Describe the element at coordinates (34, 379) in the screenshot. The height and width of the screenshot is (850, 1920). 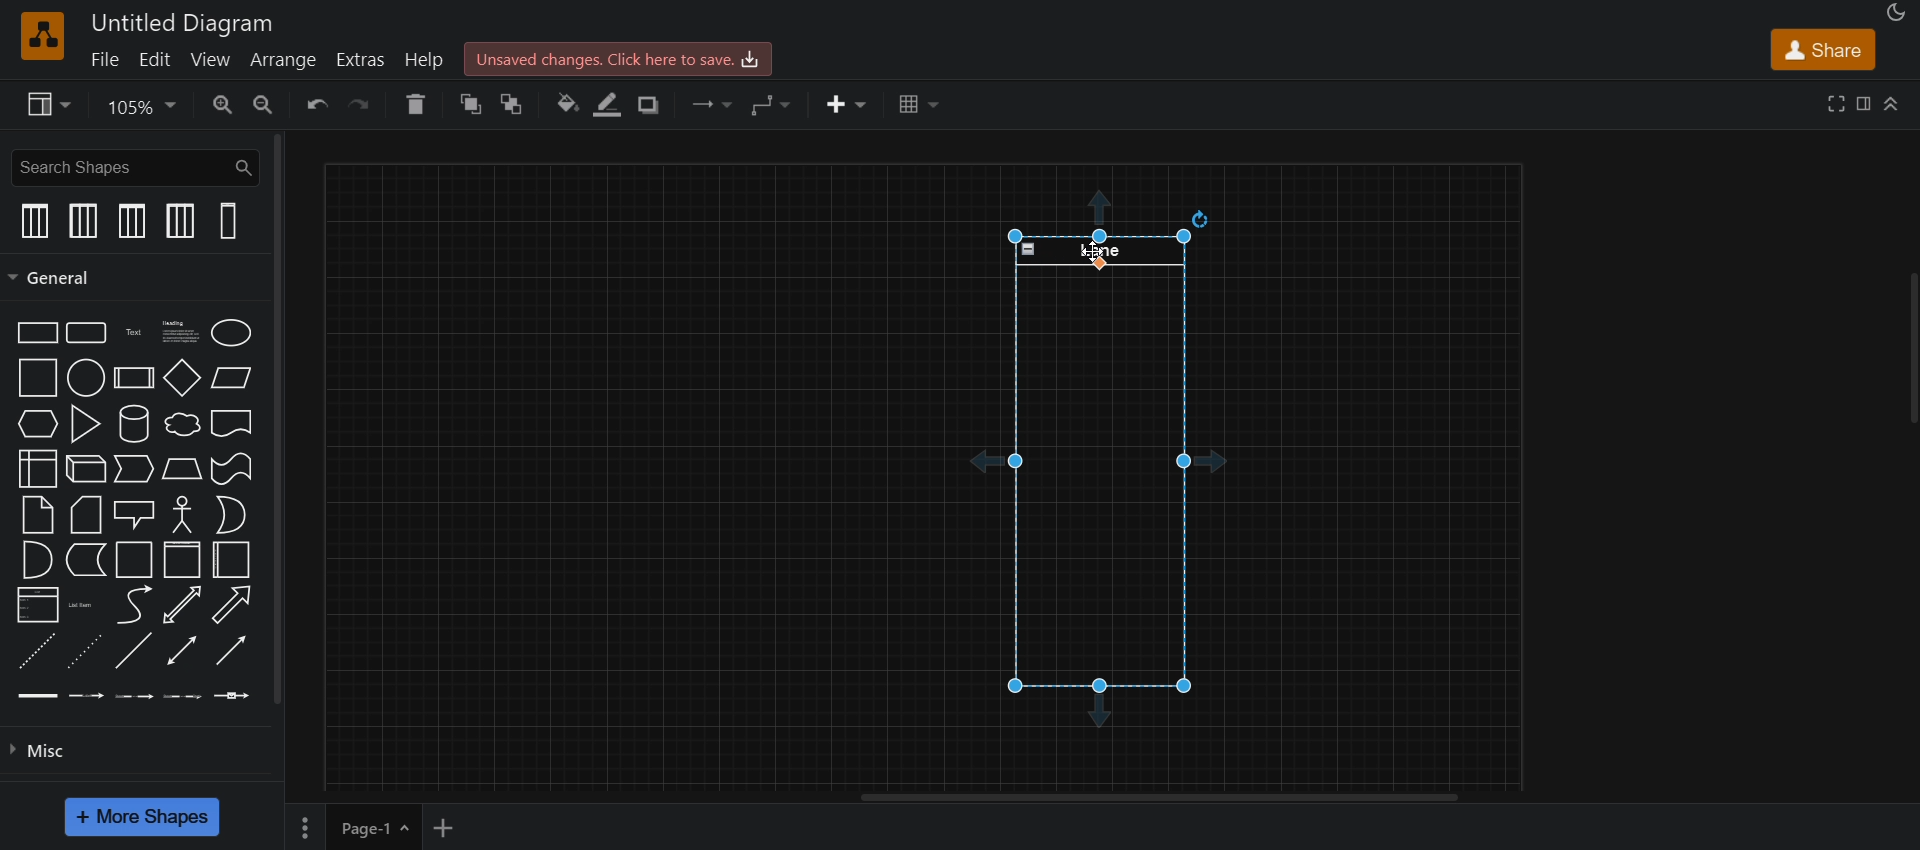
I see `square` at that location.